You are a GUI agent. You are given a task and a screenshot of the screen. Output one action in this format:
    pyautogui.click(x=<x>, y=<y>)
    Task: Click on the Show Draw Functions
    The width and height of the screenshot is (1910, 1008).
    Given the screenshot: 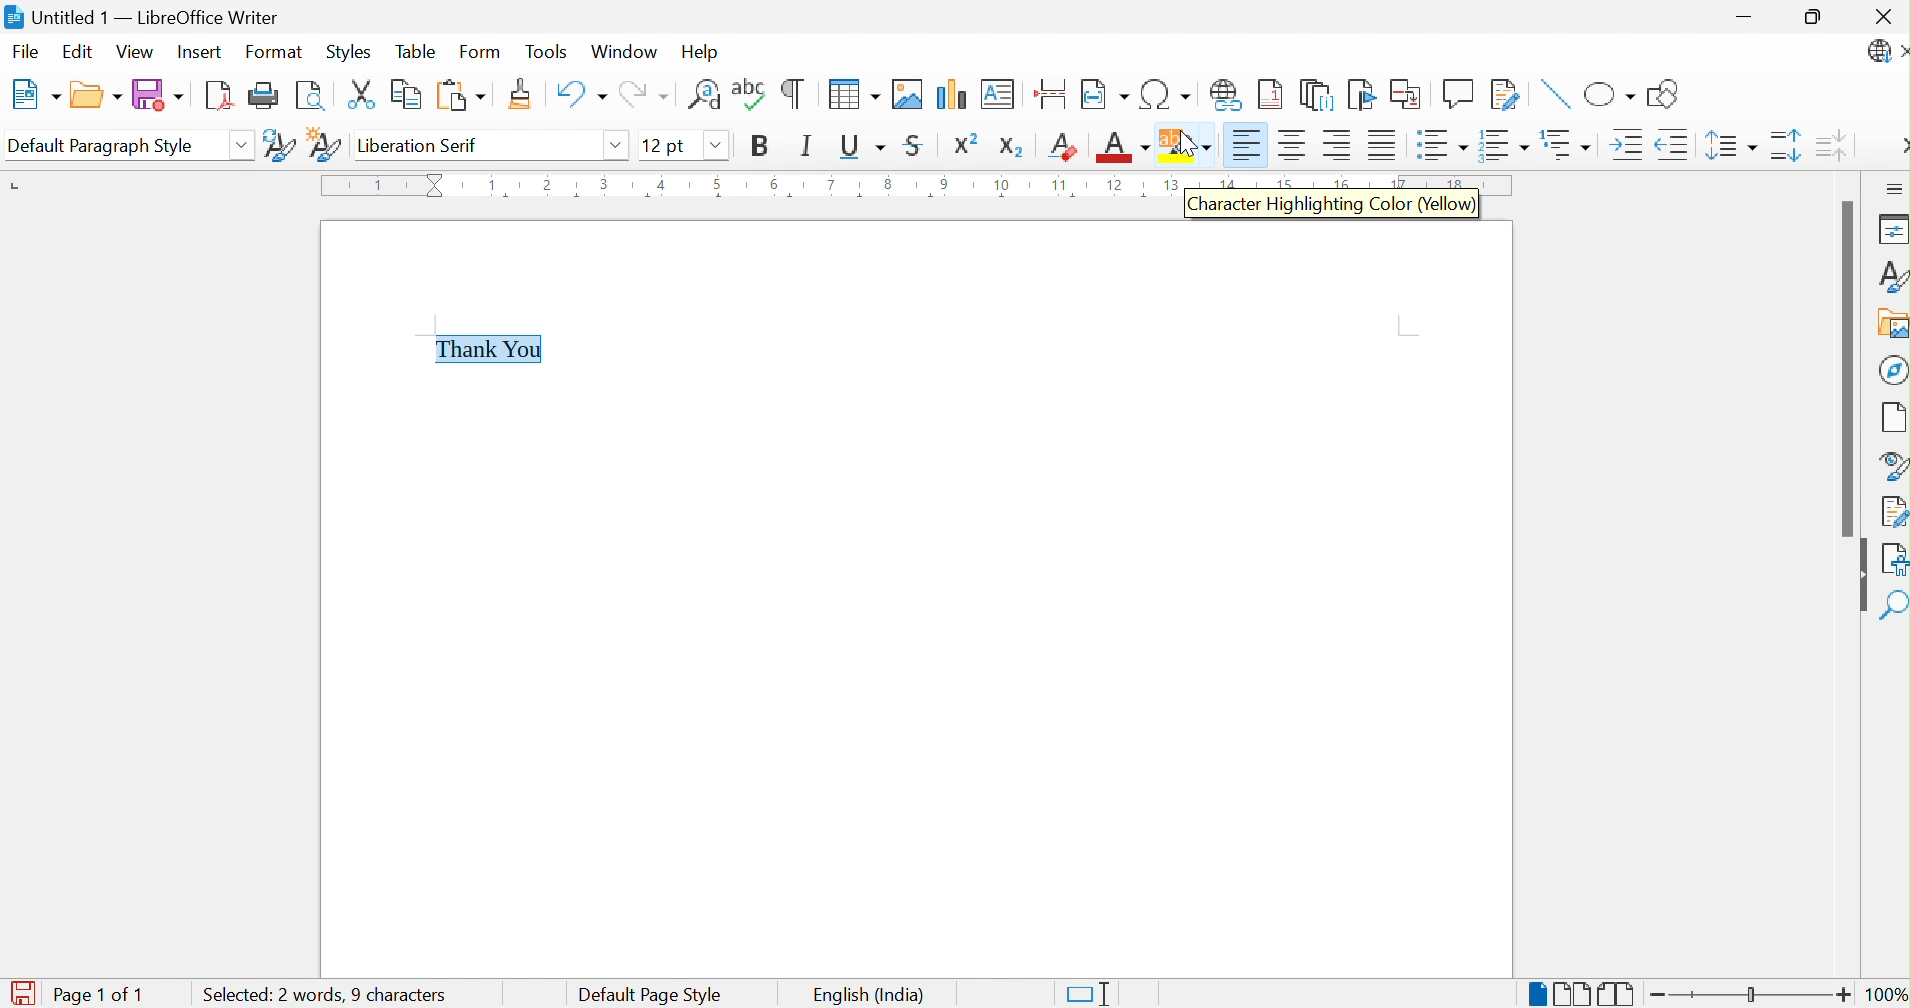 What is the action you would take?
    pyautogui.click(x=1665, y=94)
    